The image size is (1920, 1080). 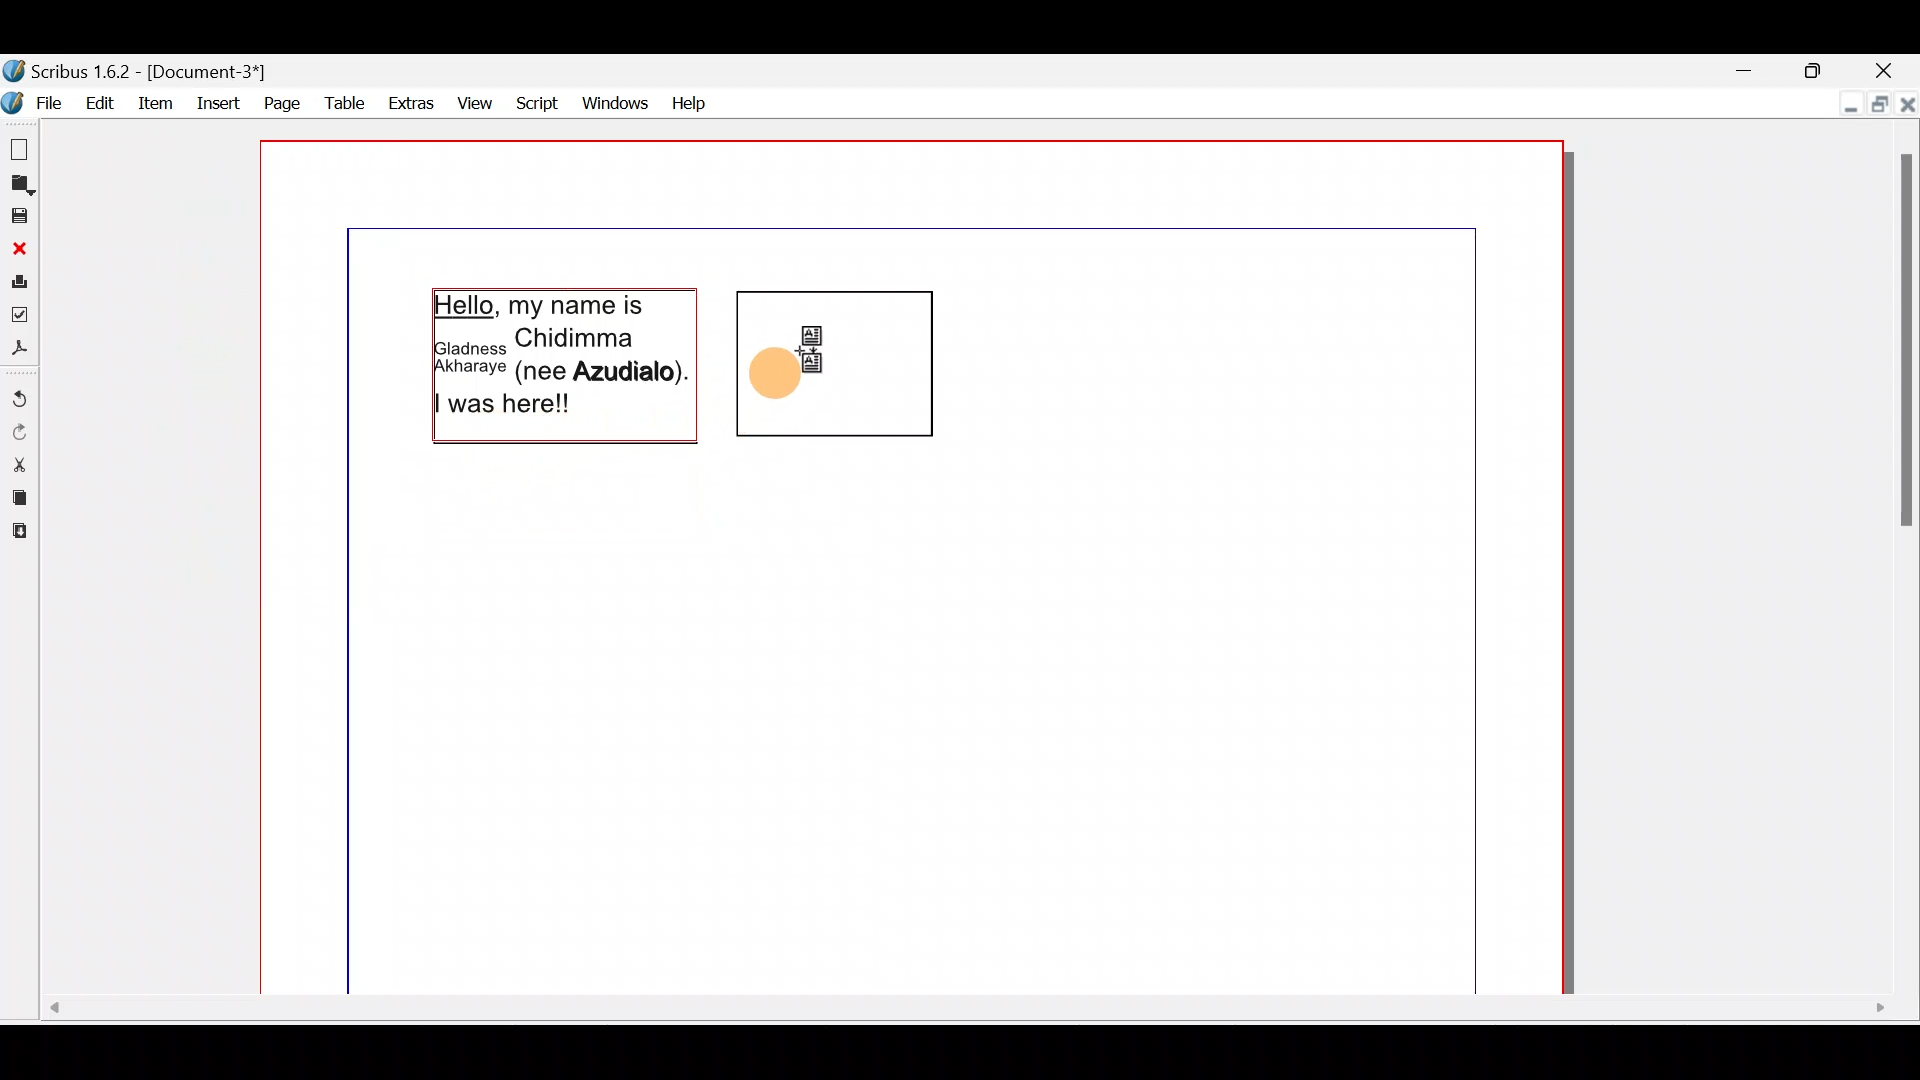 What do you see at coordinates (19, 248) in the screenshot?
I see `Close` at bounding box center [19, 248].